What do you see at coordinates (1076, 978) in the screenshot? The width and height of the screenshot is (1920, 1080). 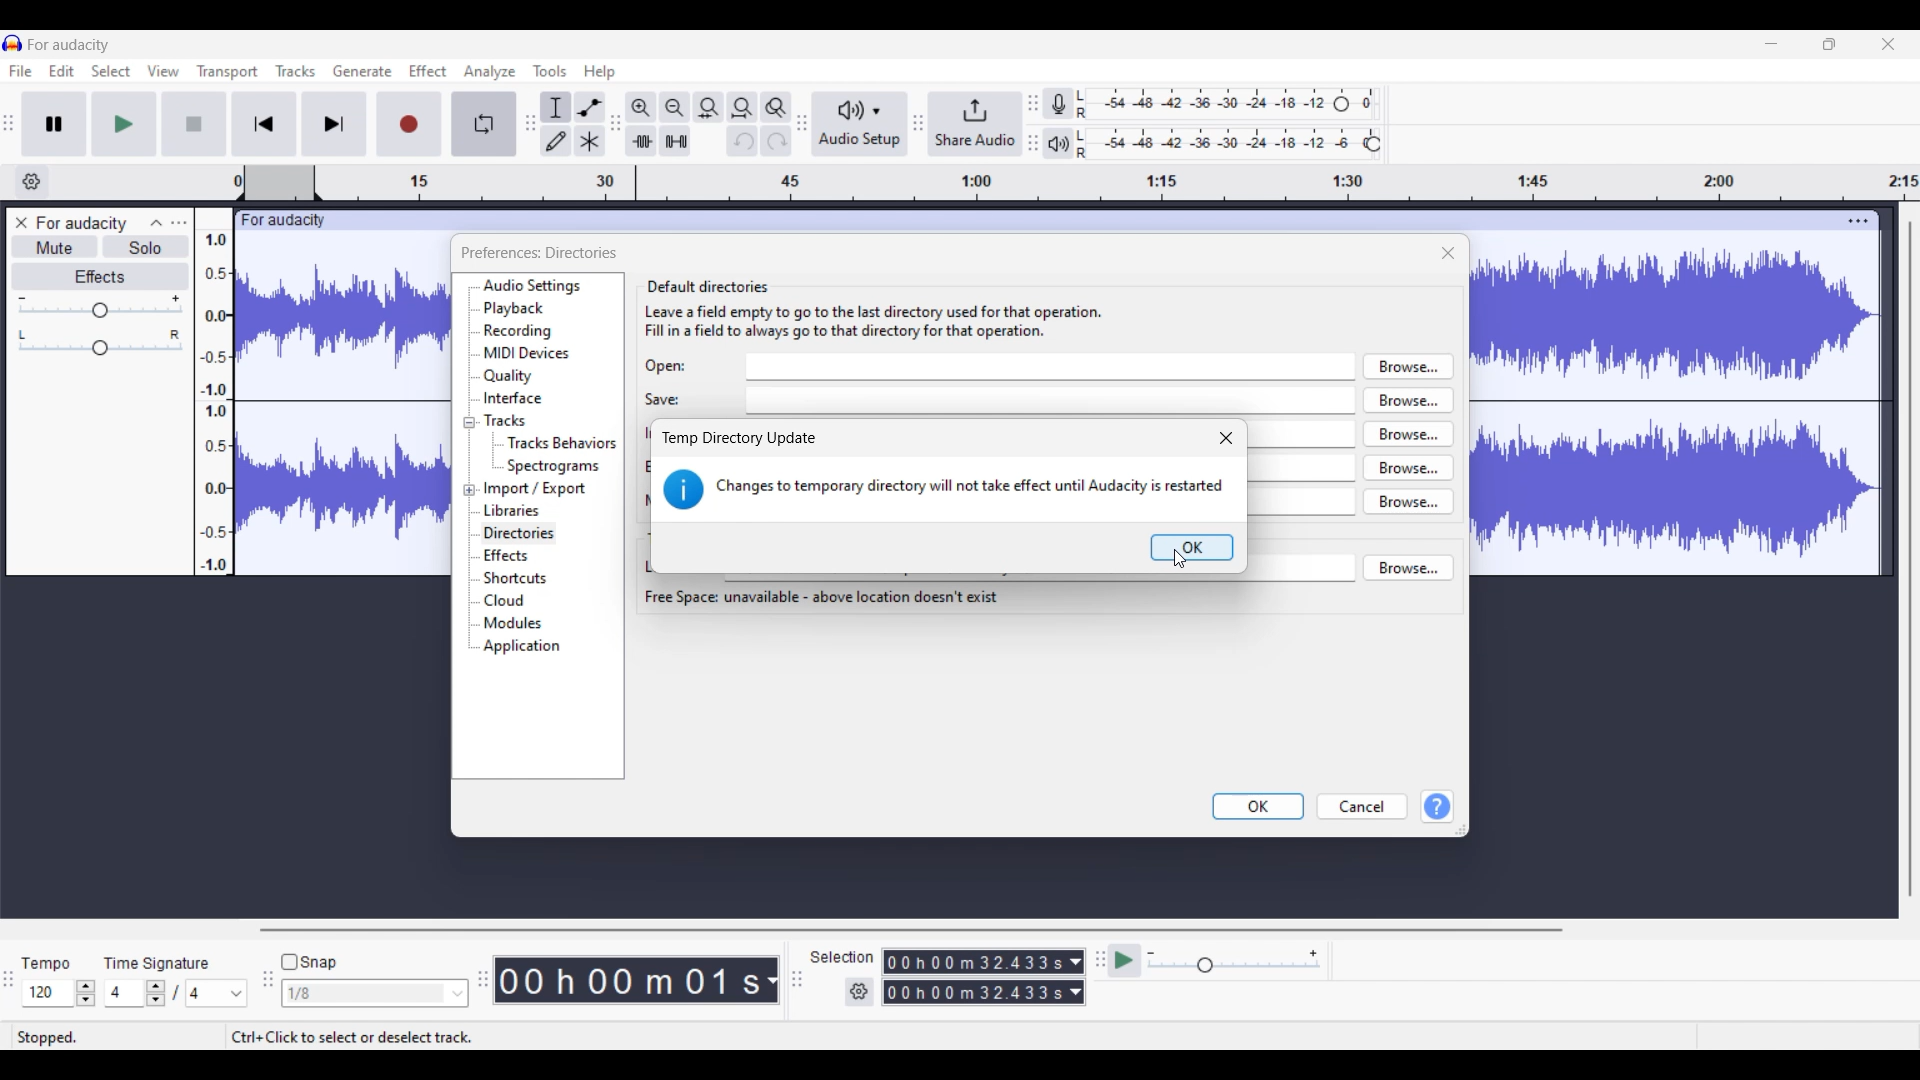 I see `Duration measurement` at bounding box center [1076, 978].